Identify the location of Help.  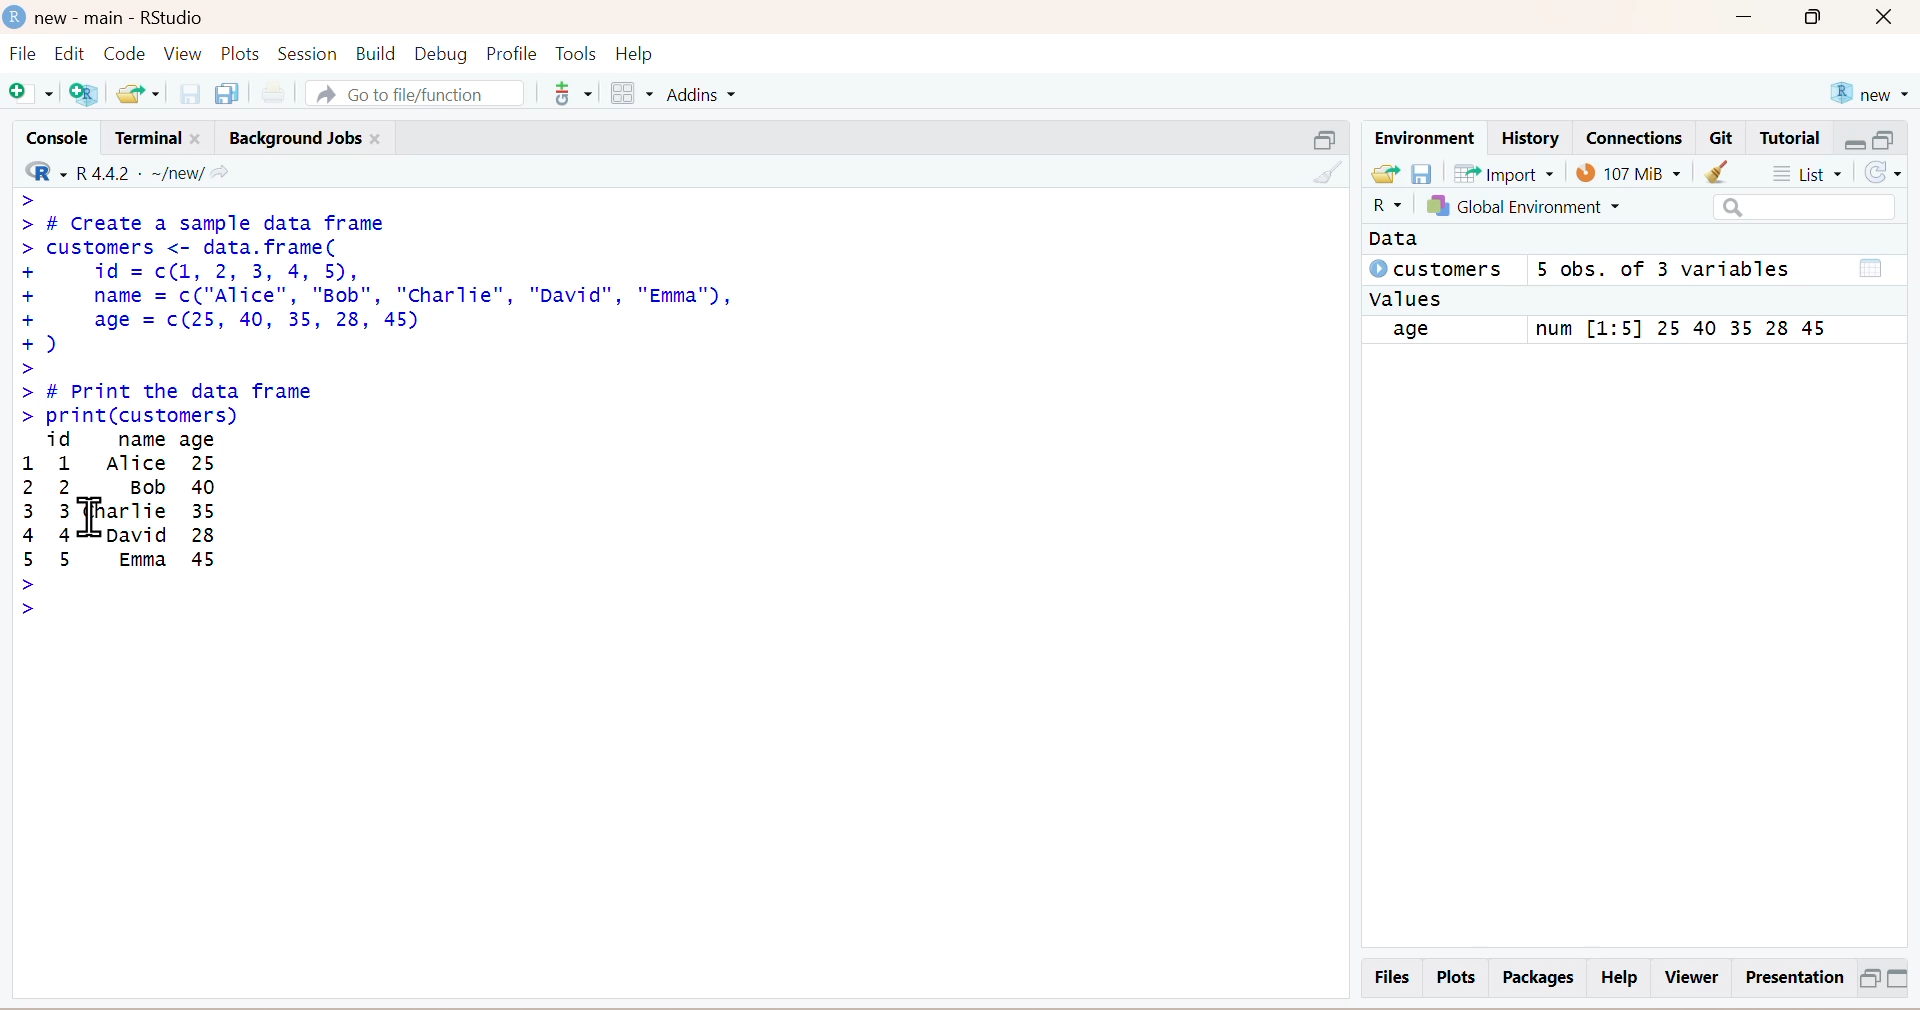
(1622, 978).